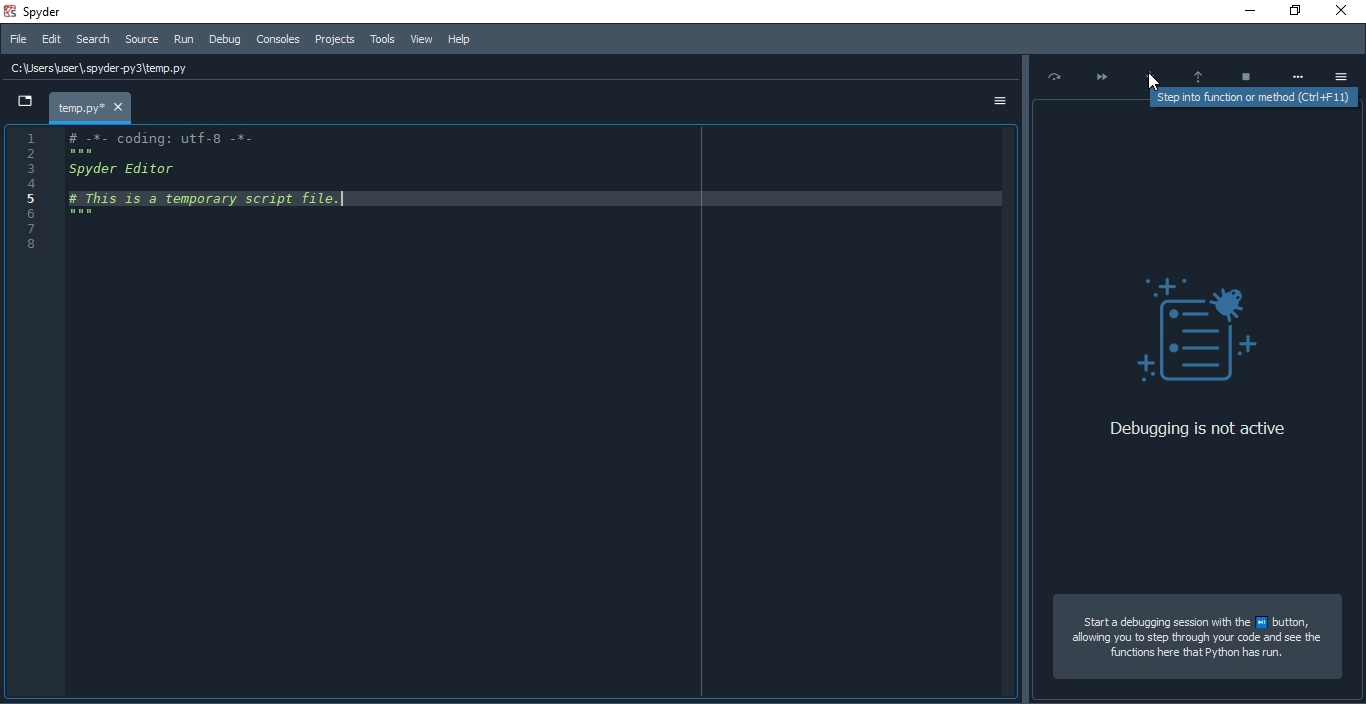  What do you see at coordinates (1294, 11) in the screenshot?
I see `restore` at bounding box center [1294, 11].